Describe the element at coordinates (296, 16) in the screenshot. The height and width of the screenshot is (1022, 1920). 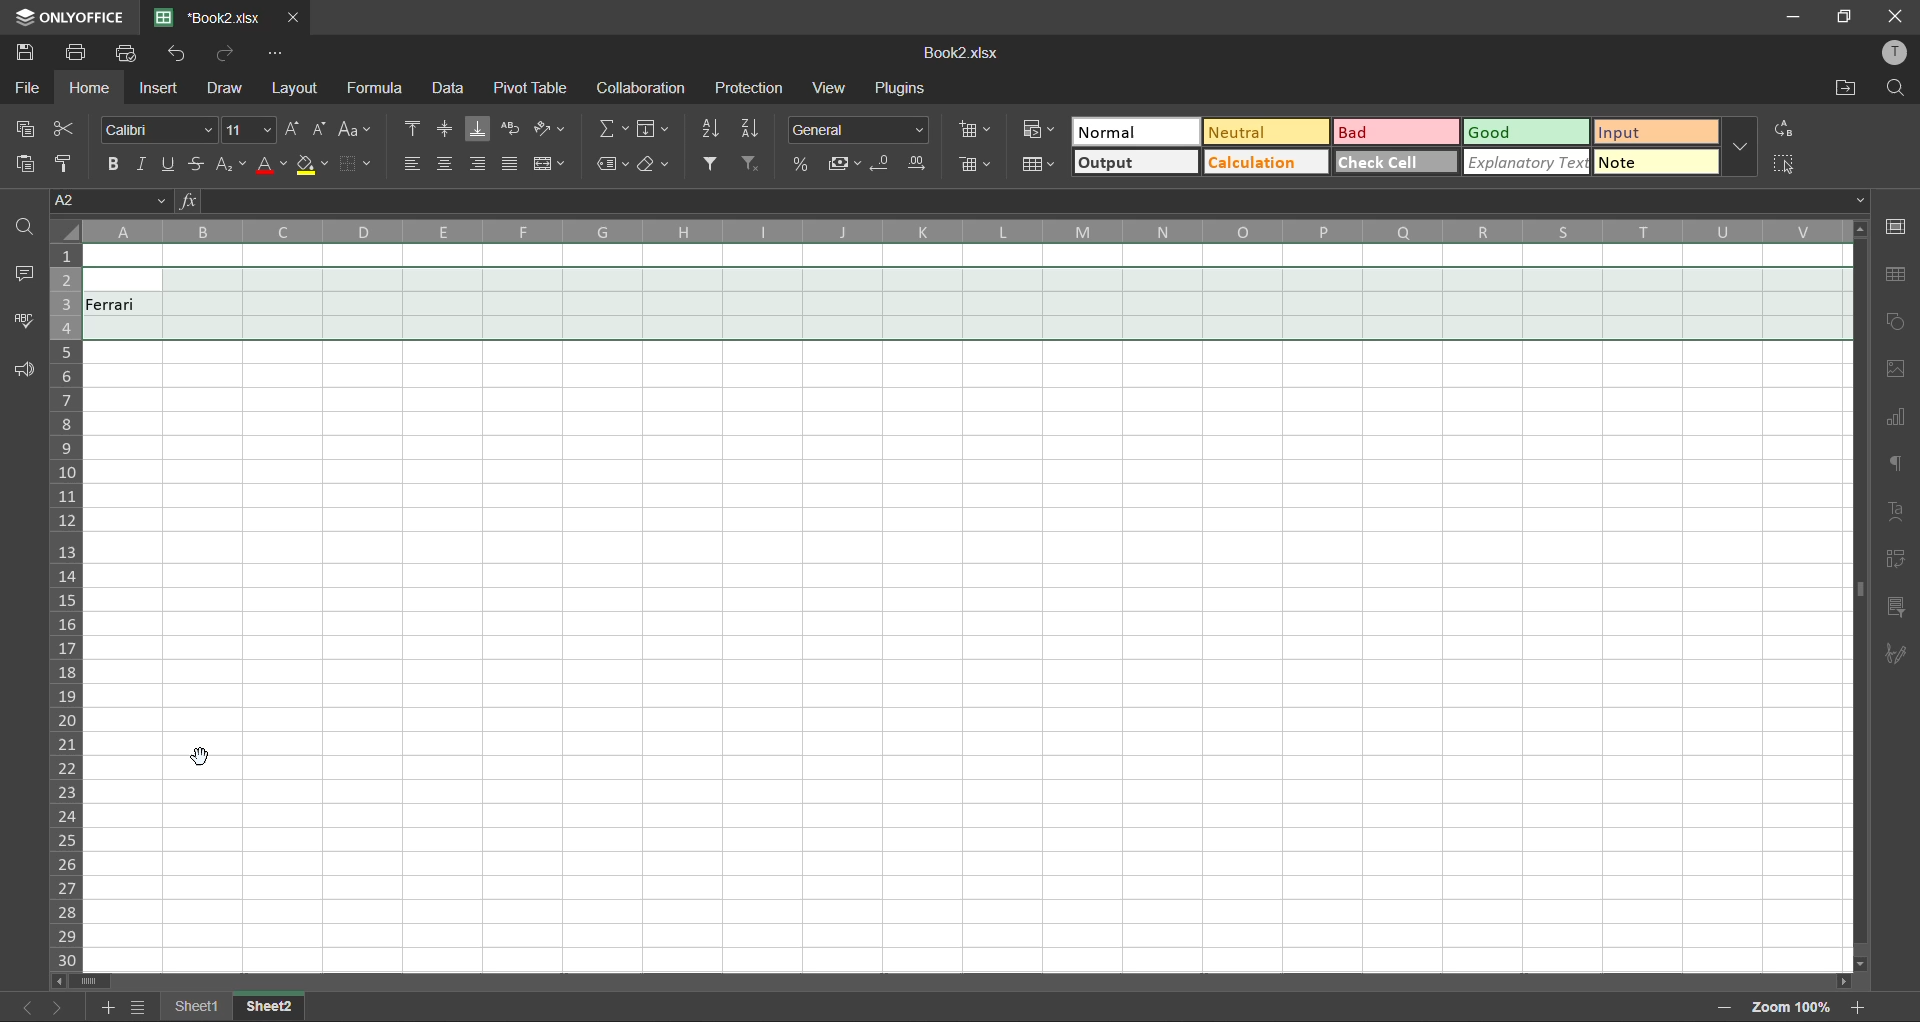
I see `close tab` at that location.